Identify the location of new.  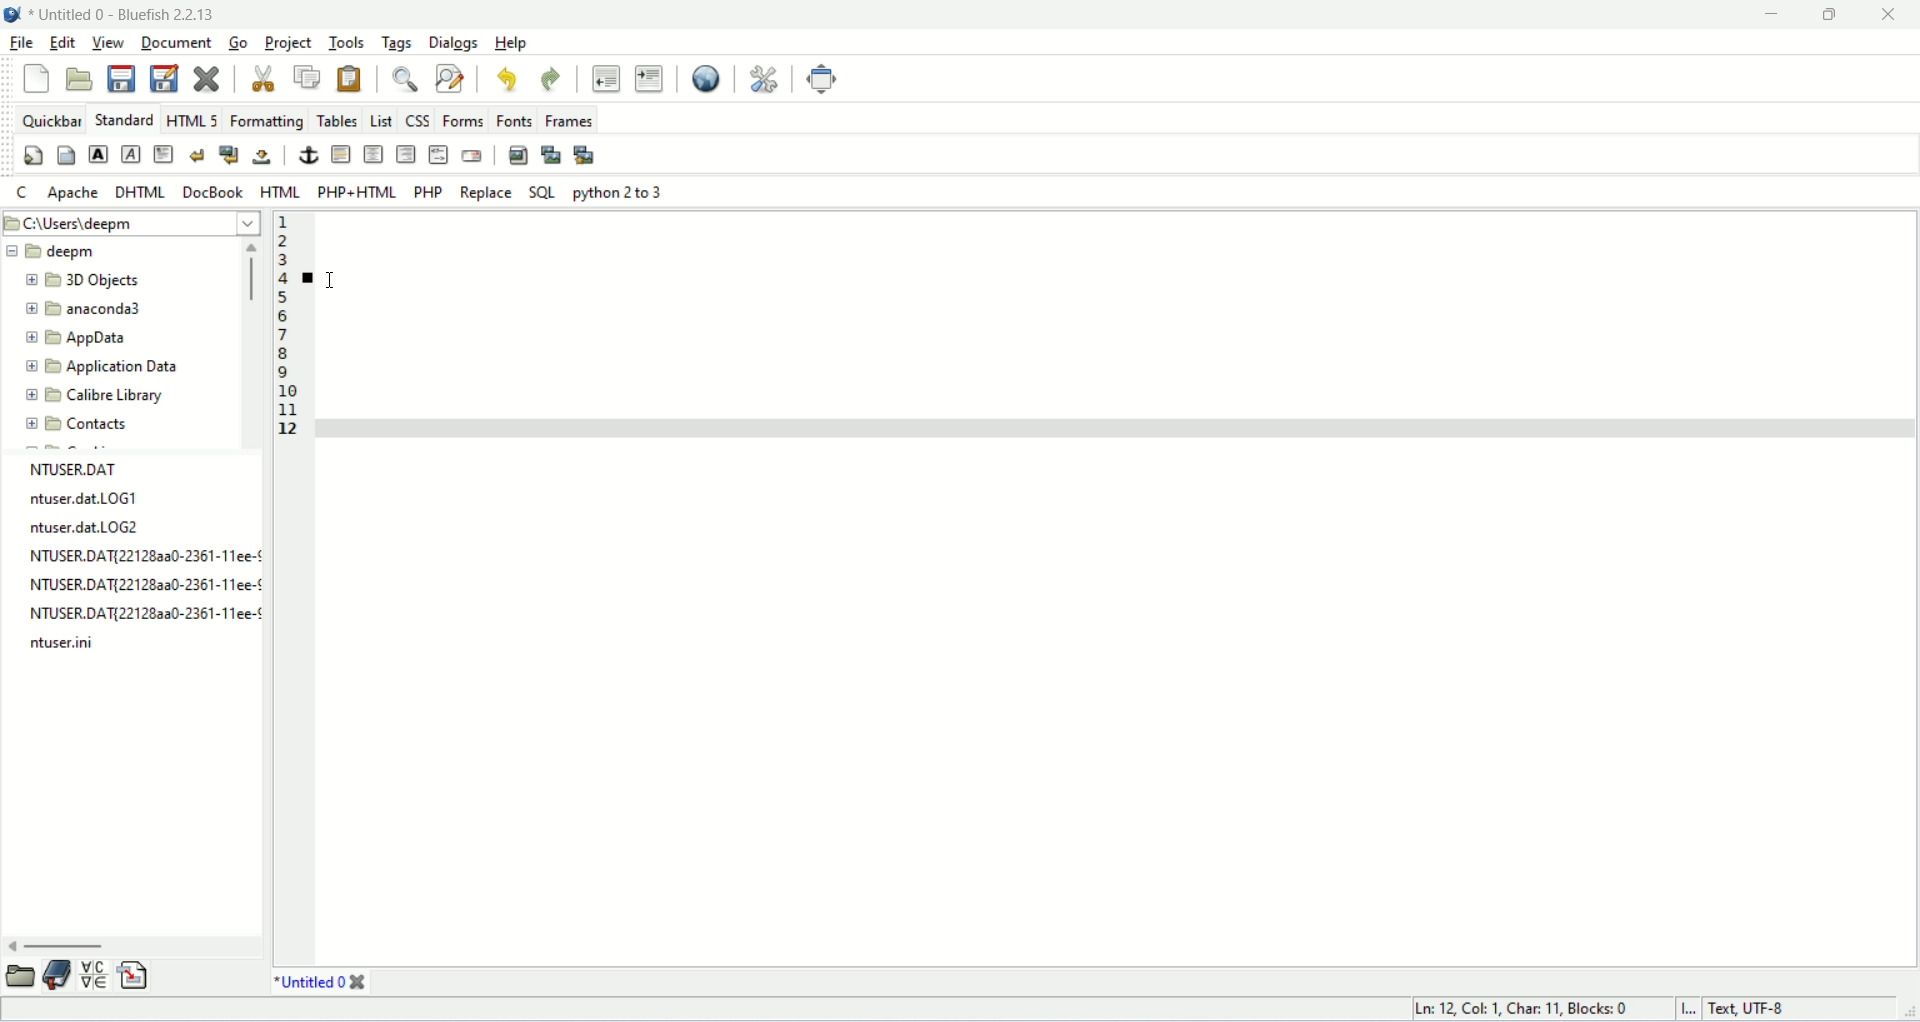
(36, 79).